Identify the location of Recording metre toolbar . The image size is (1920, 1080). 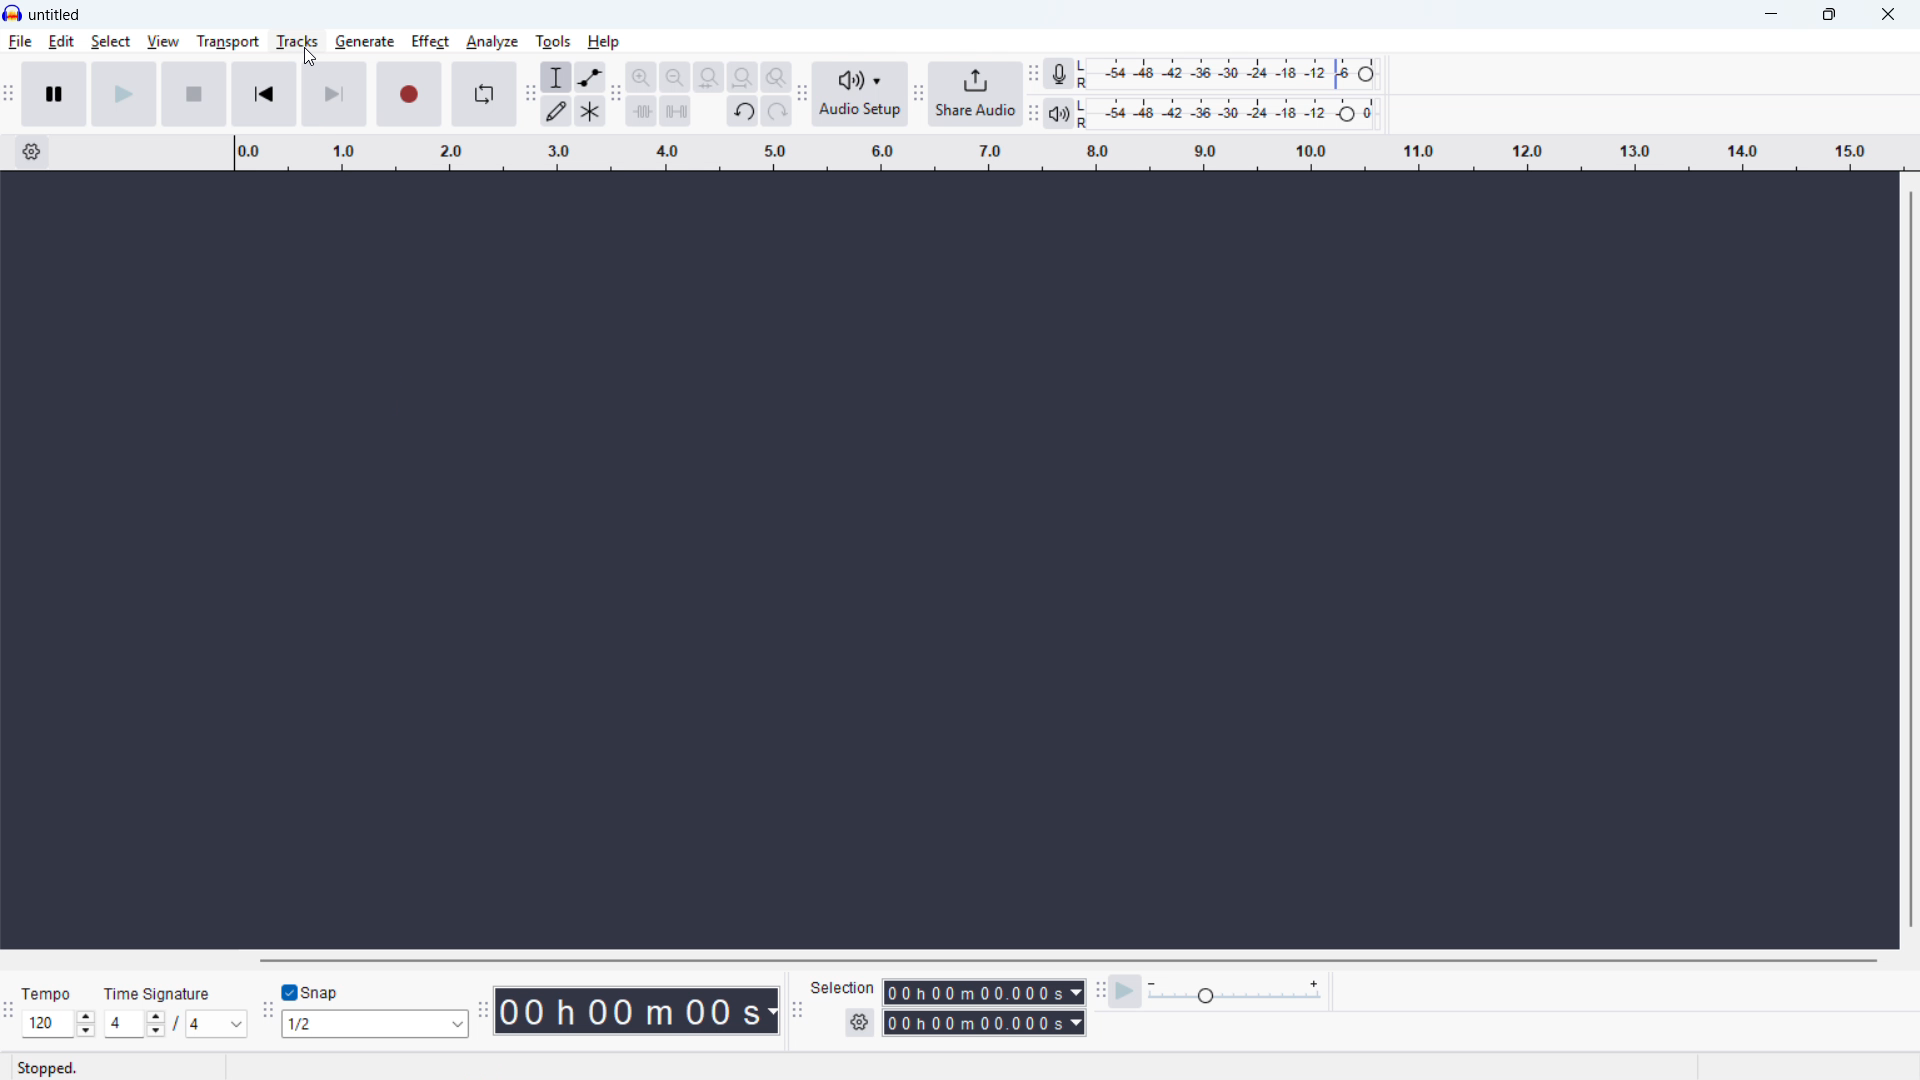
(1059, 73).